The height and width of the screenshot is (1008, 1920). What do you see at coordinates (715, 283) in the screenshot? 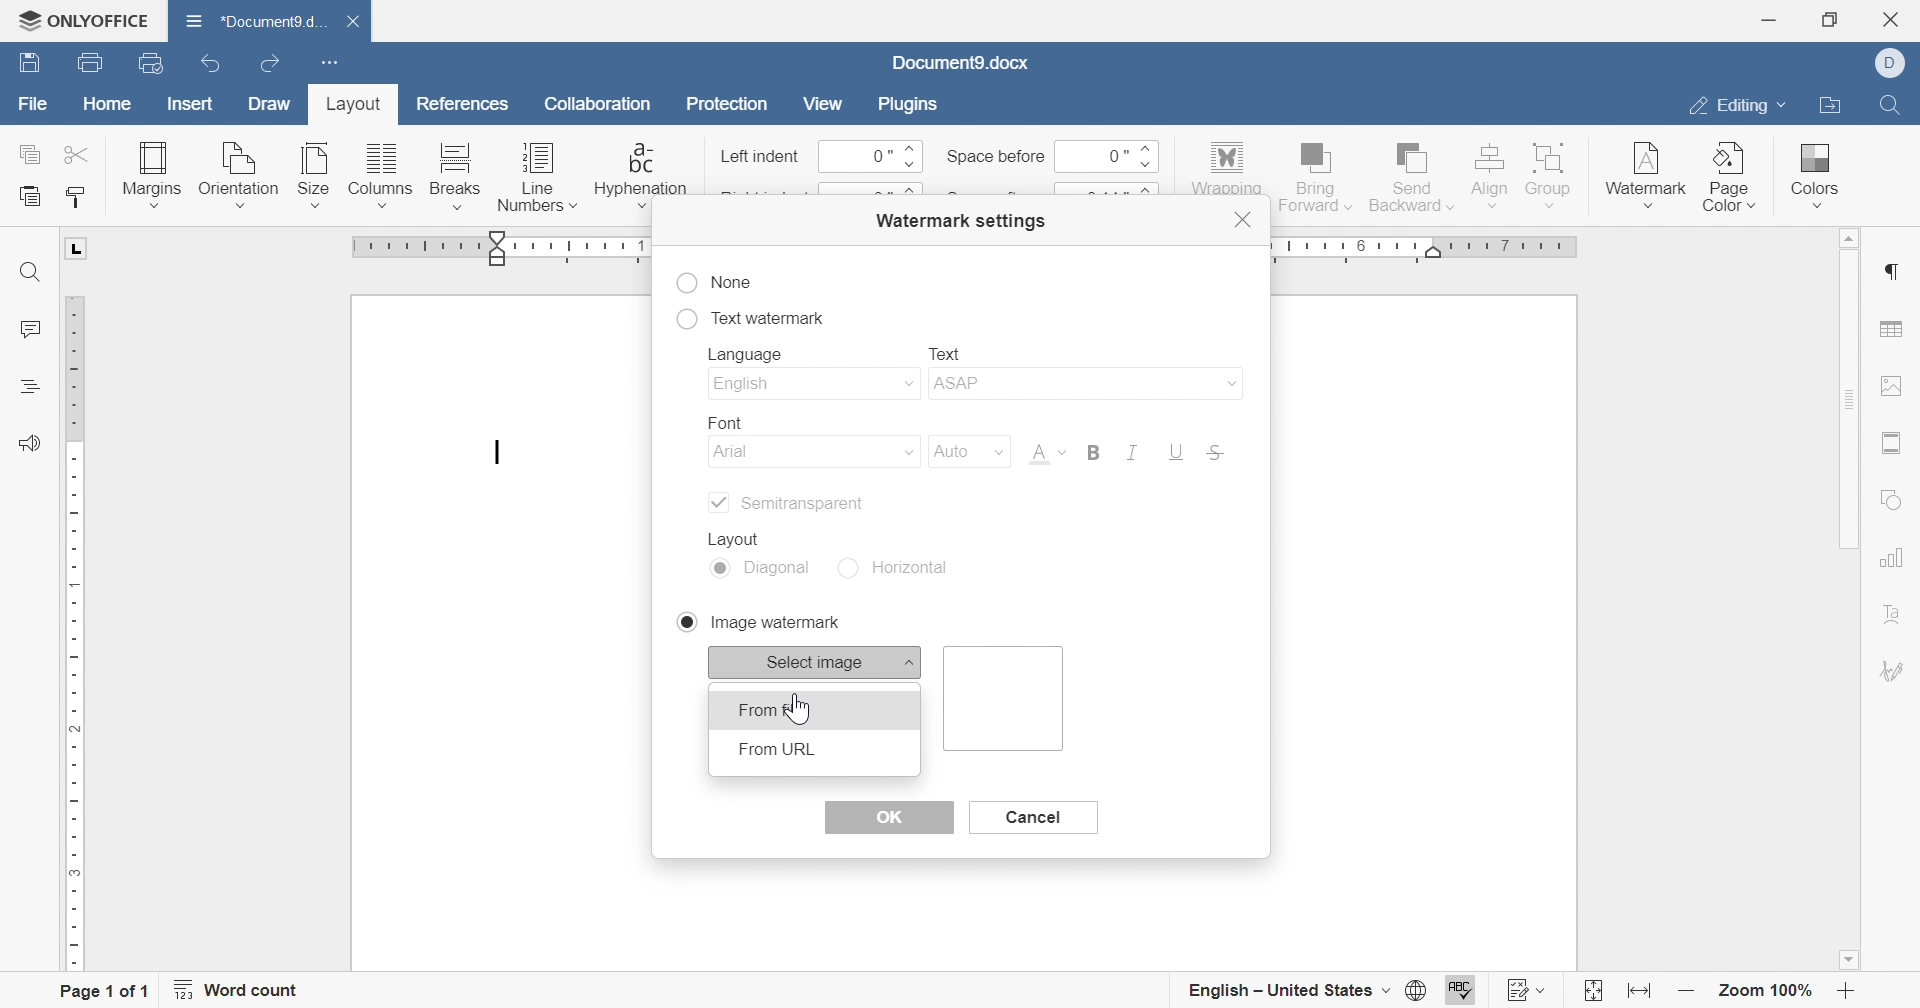
I see `none` at bounding box center [715, 283].